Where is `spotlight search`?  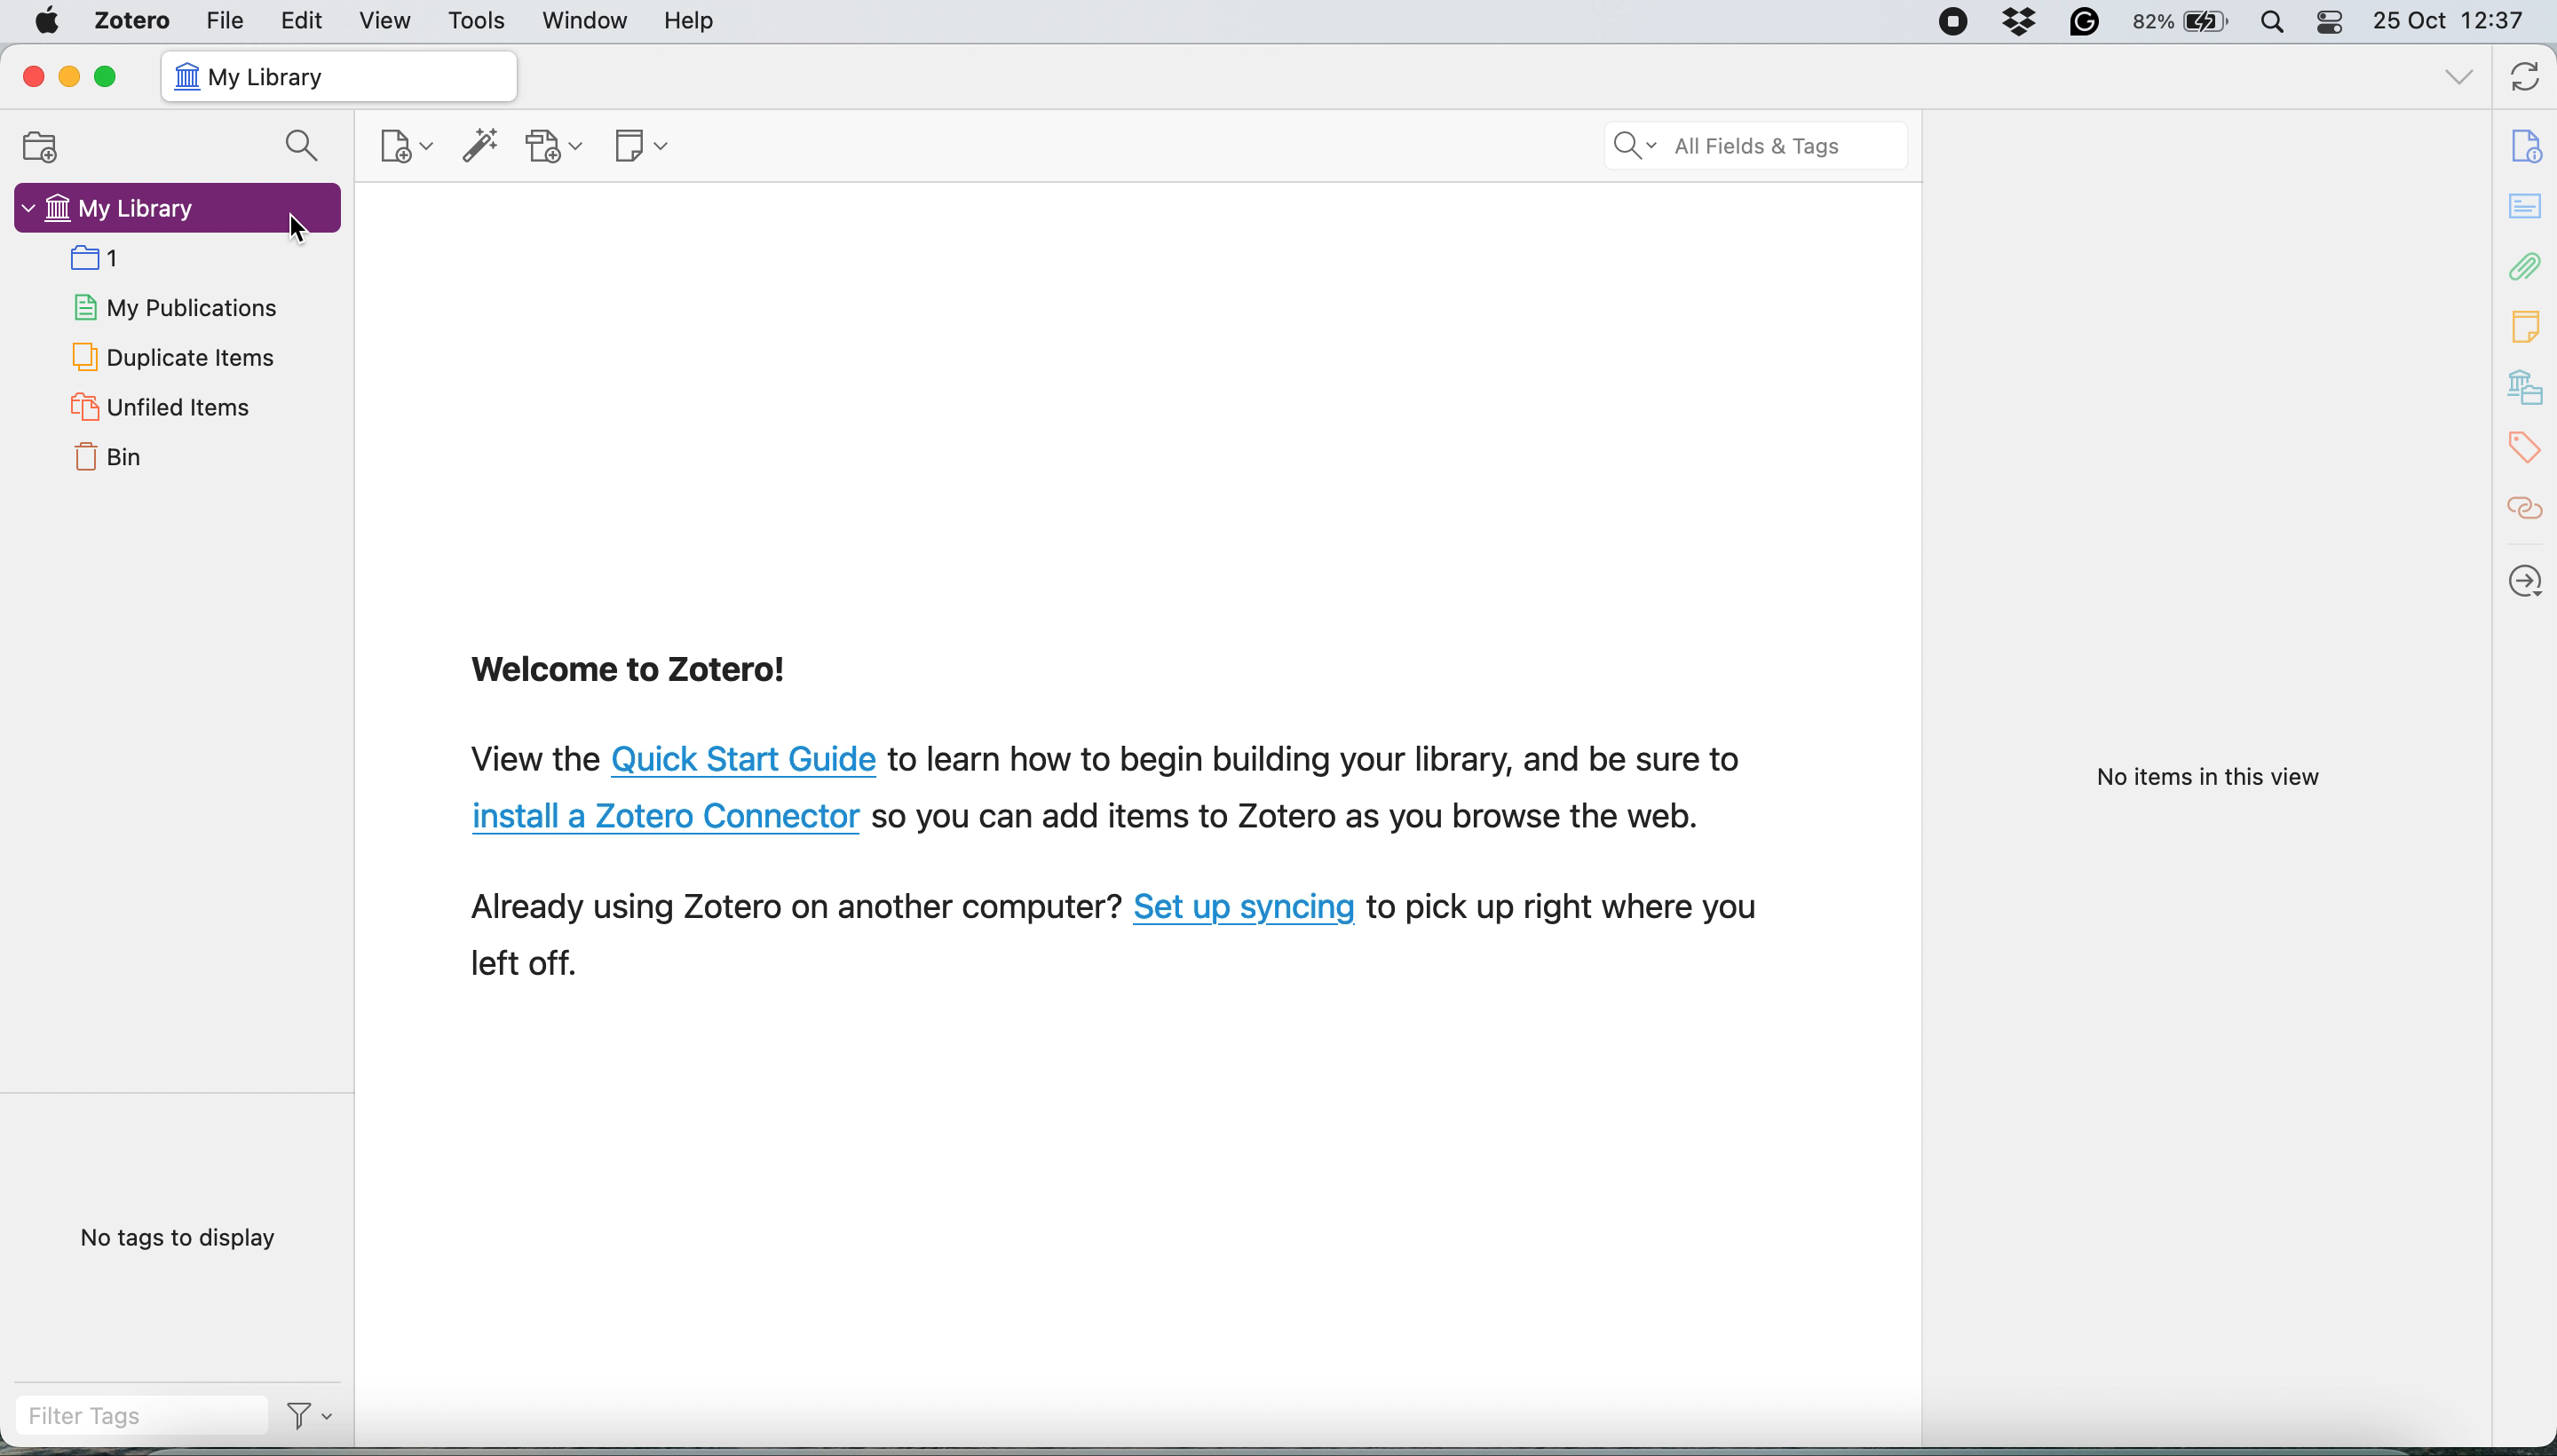
spotlight search is located at coordinates (2275, 22).